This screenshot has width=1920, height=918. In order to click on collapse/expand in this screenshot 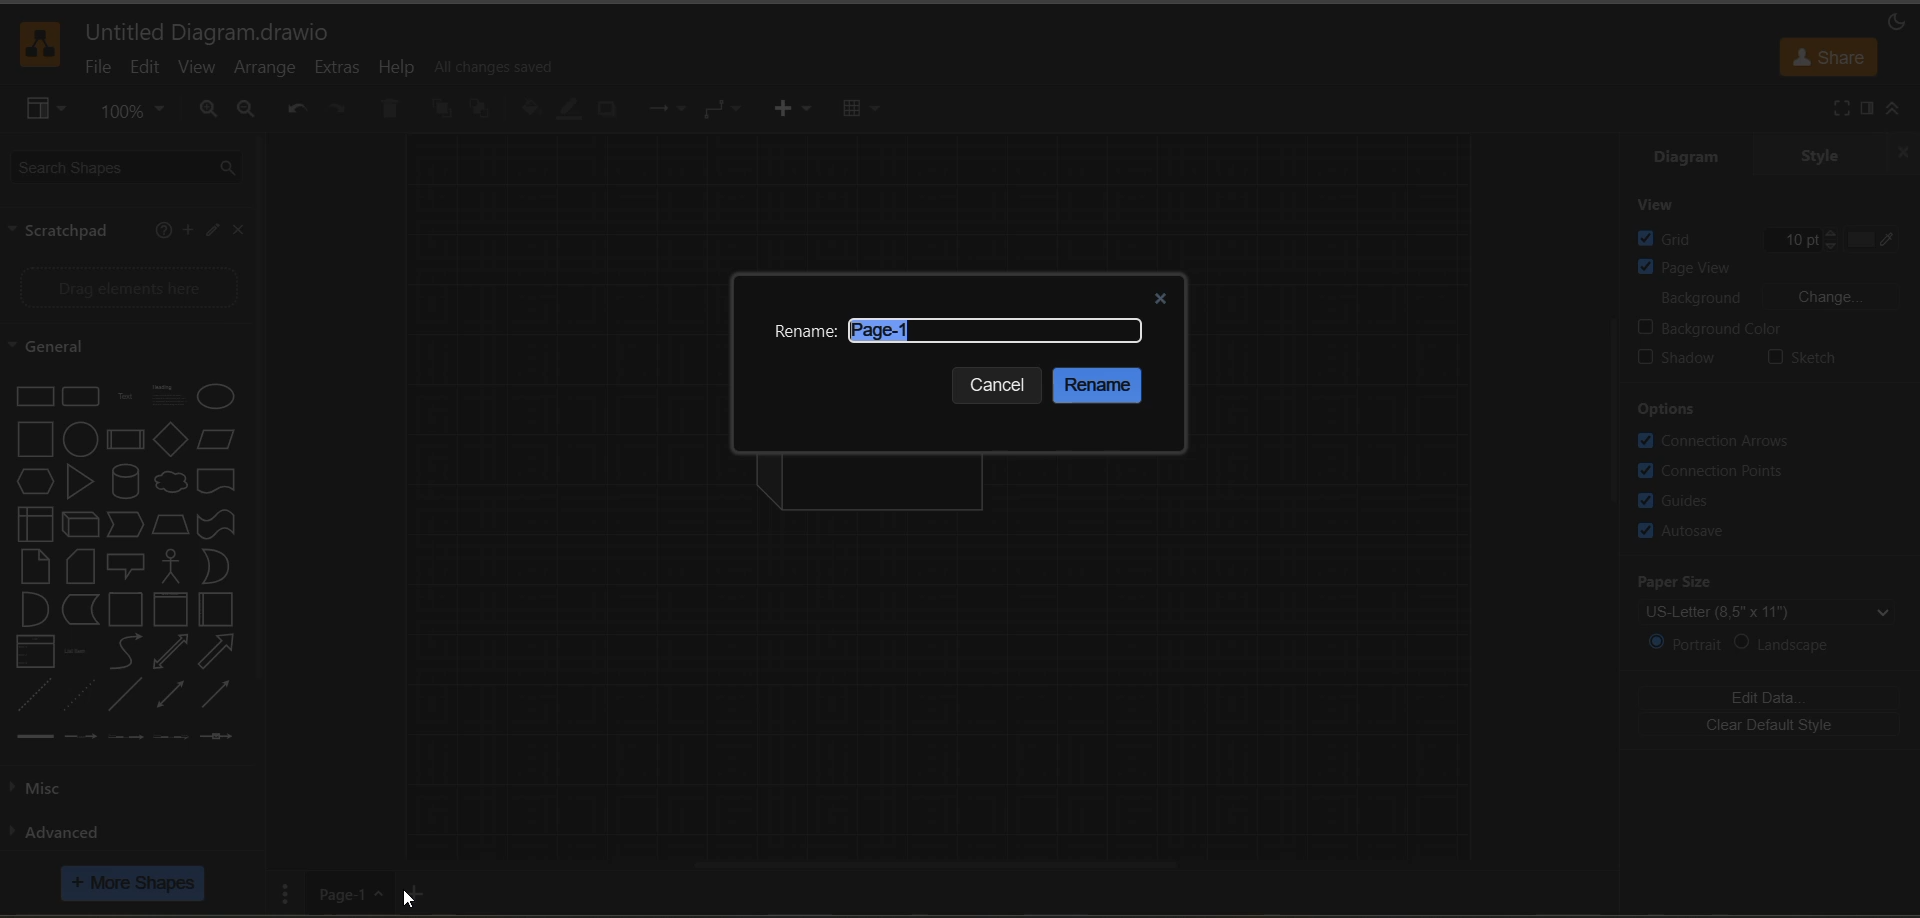, I will do `click(1896, 108)`.